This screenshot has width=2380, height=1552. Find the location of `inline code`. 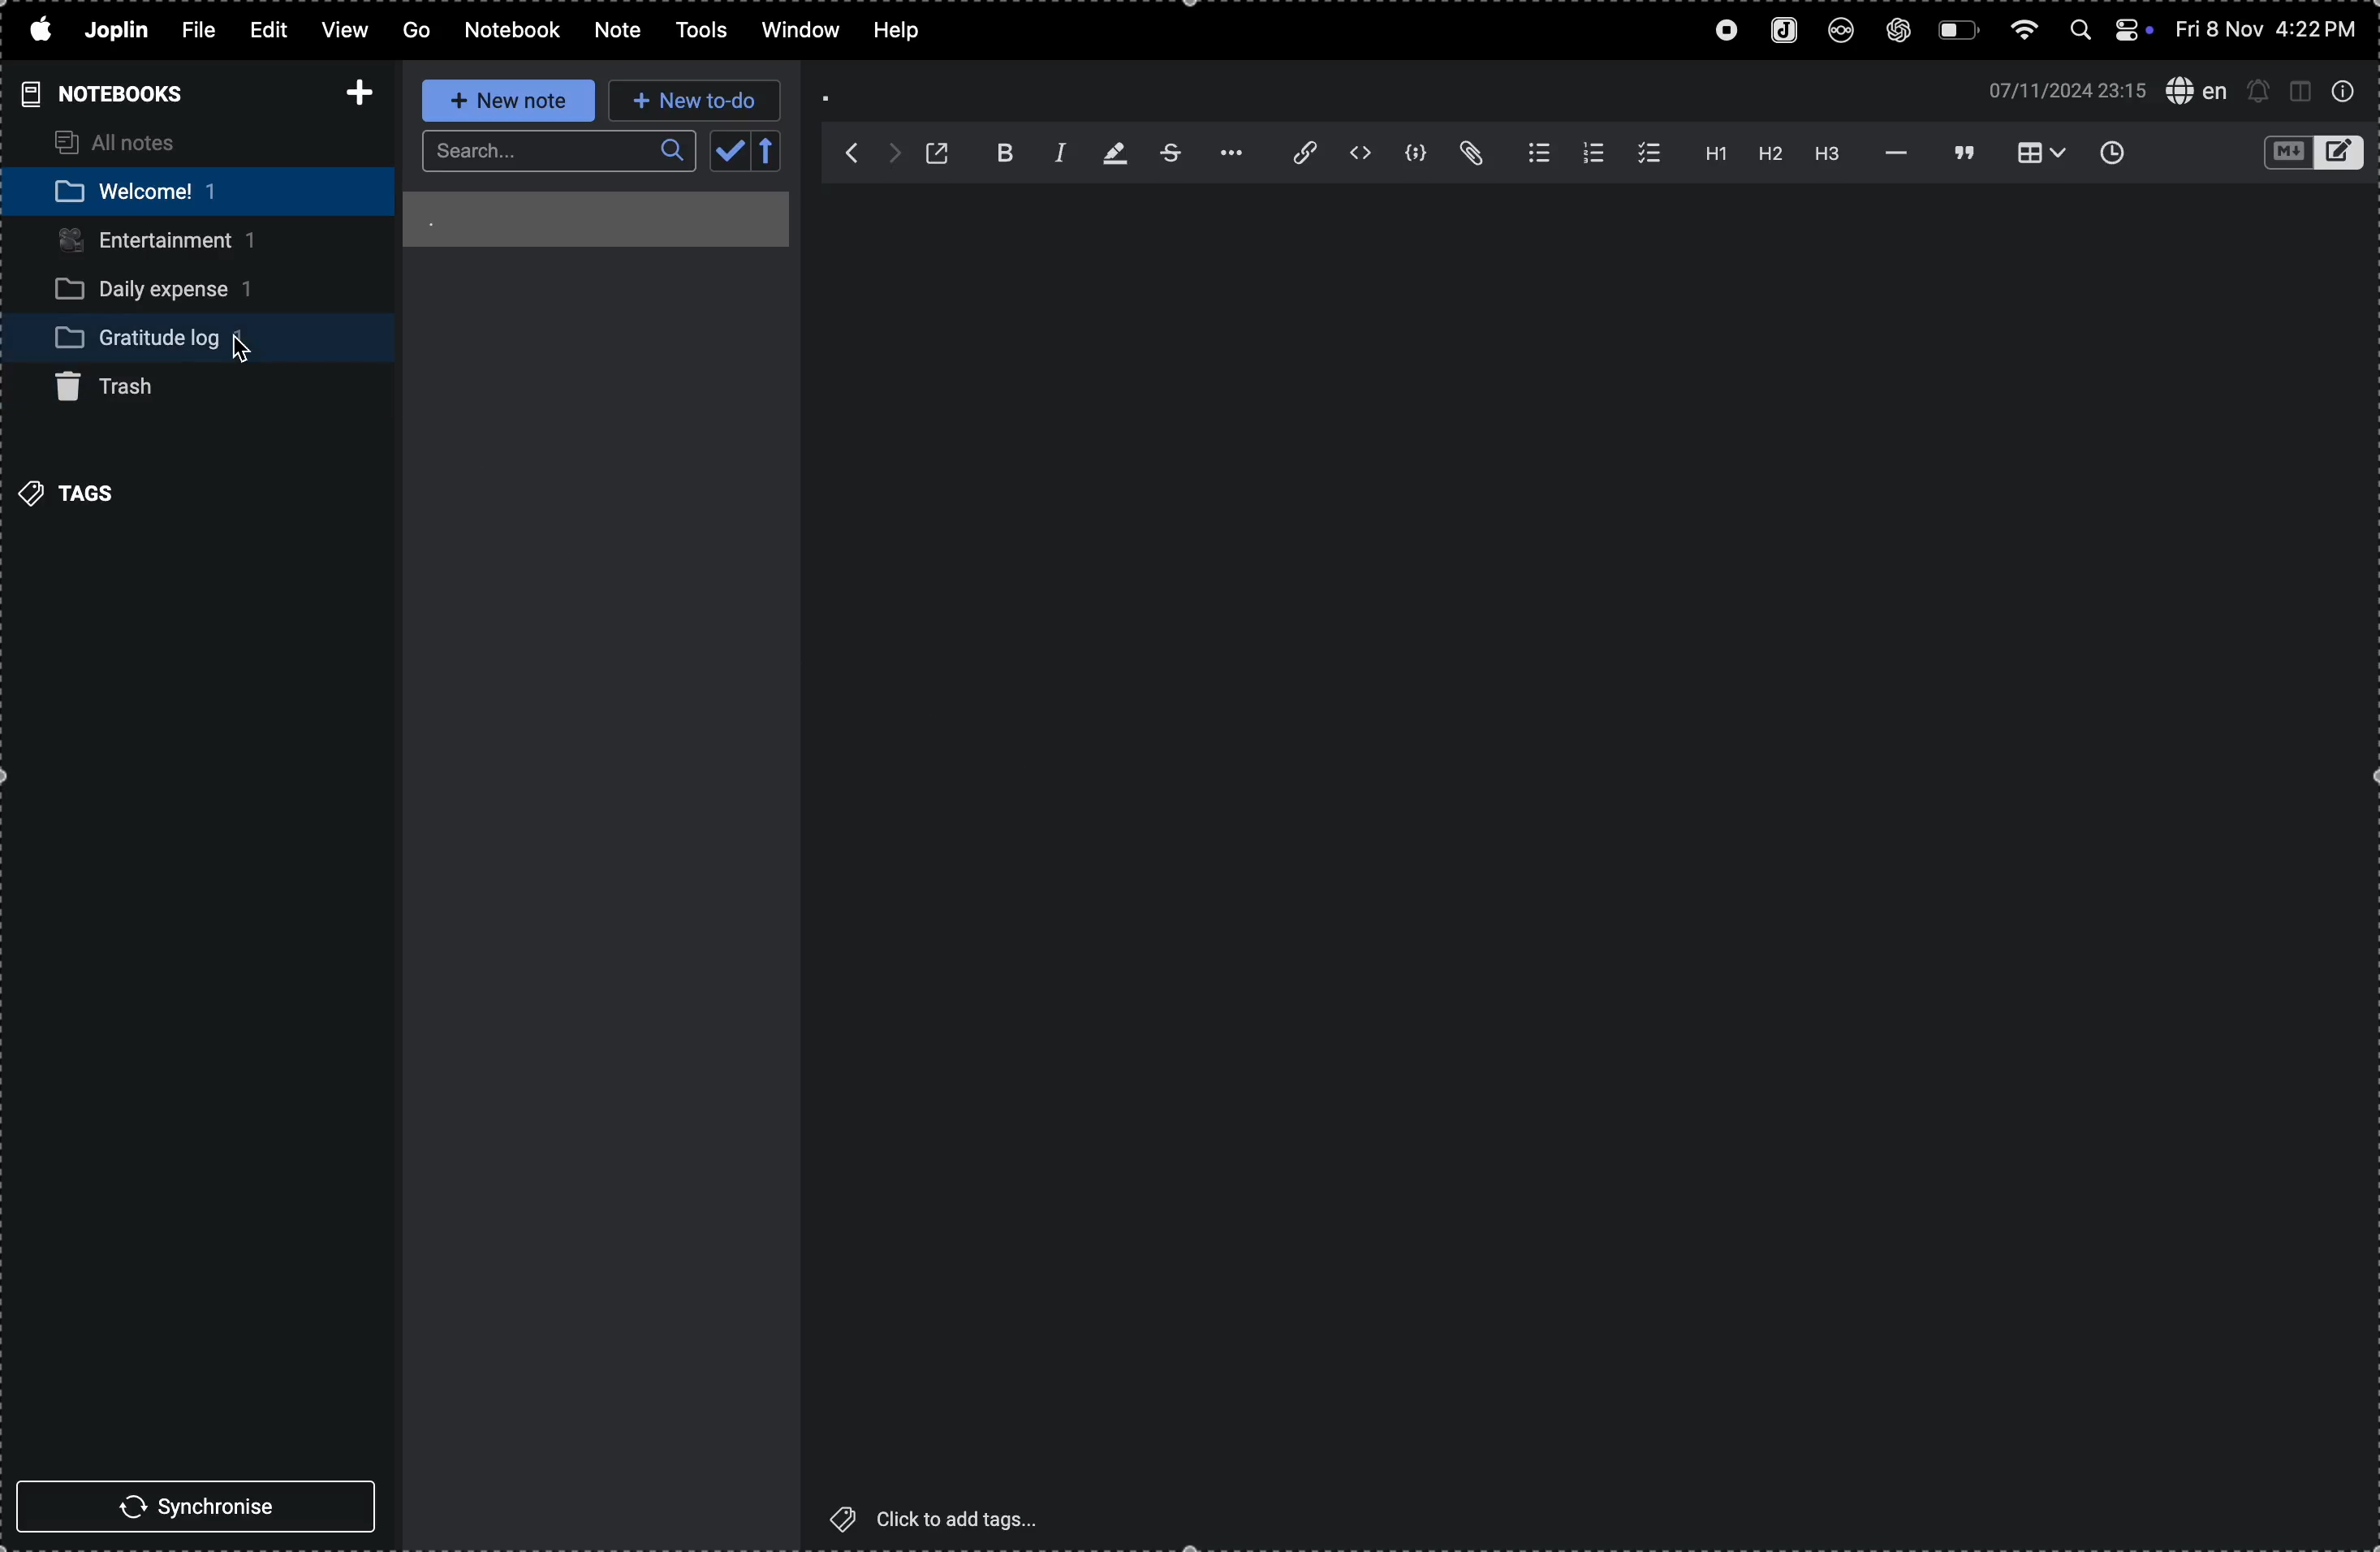

inline code is located at coordinates (1362, 154).